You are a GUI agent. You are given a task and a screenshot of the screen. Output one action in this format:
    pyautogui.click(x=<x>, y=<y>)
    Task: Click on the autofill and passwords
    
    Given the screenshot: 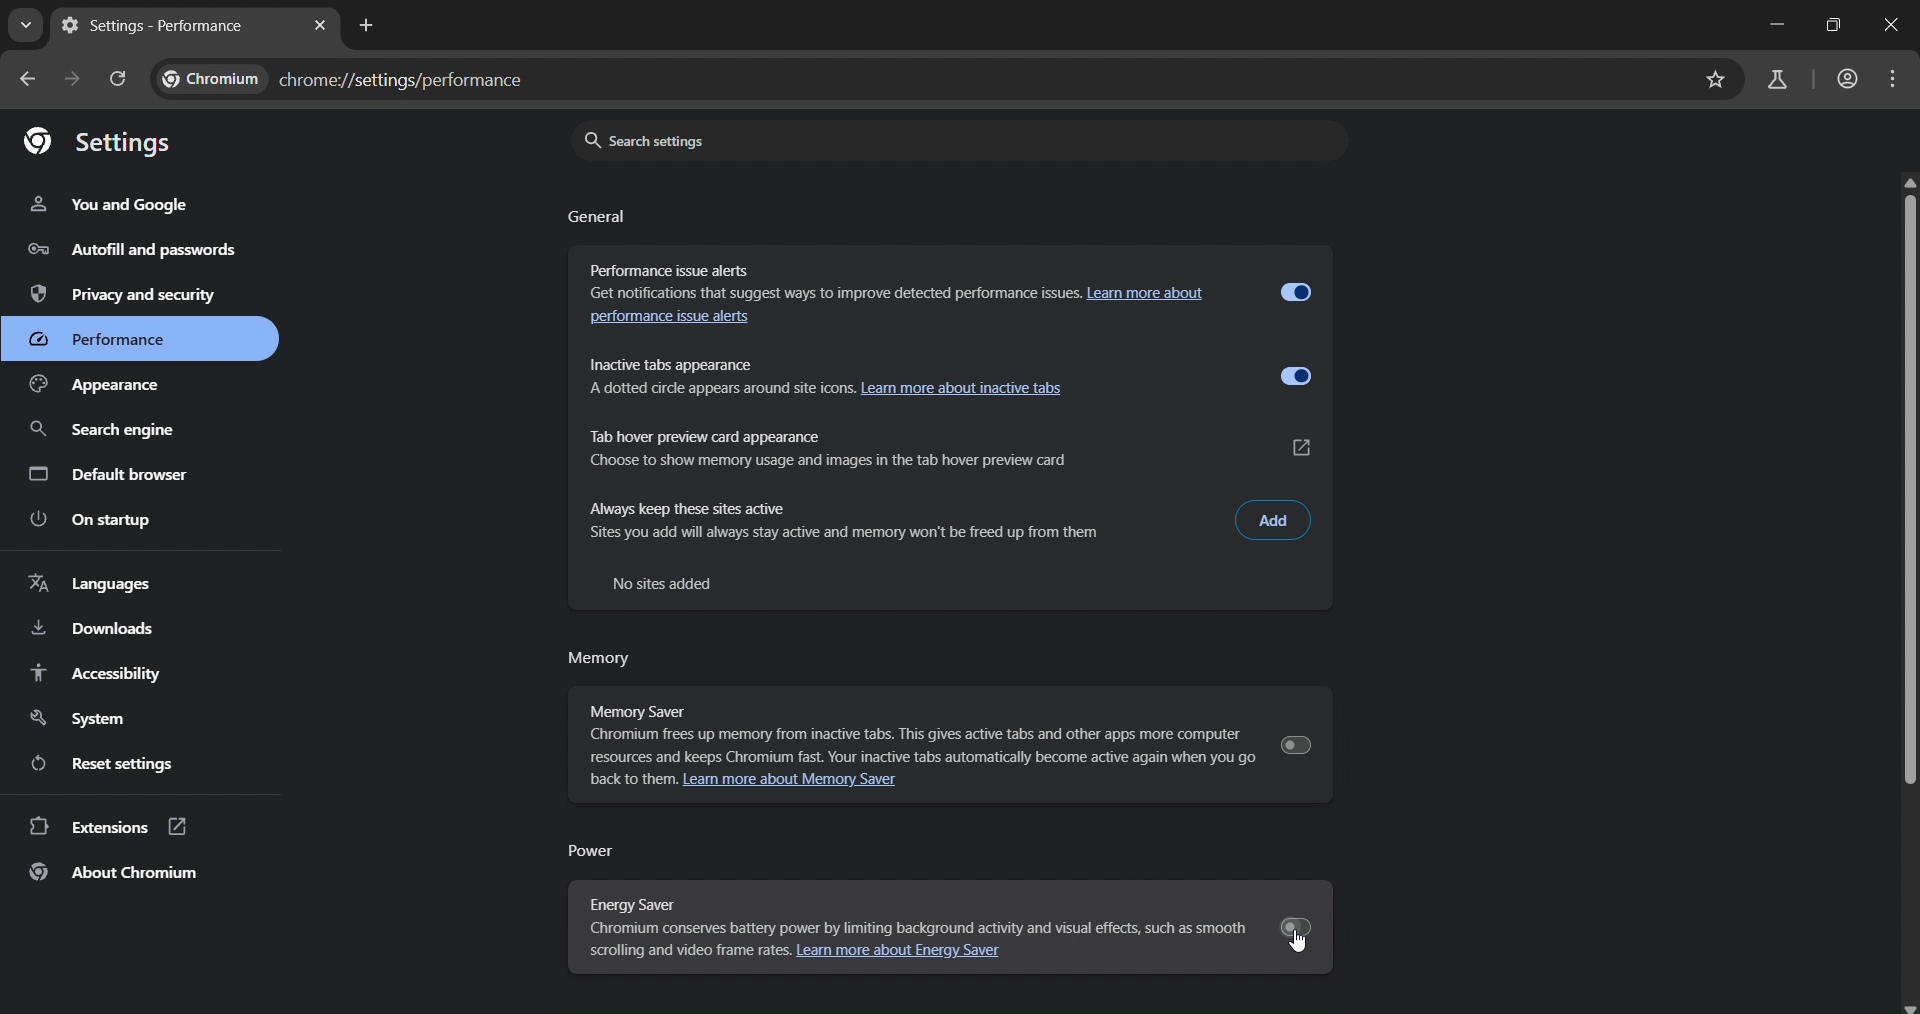 What is the action you would take?
    pyautogui.click(x=125, y=250)
    